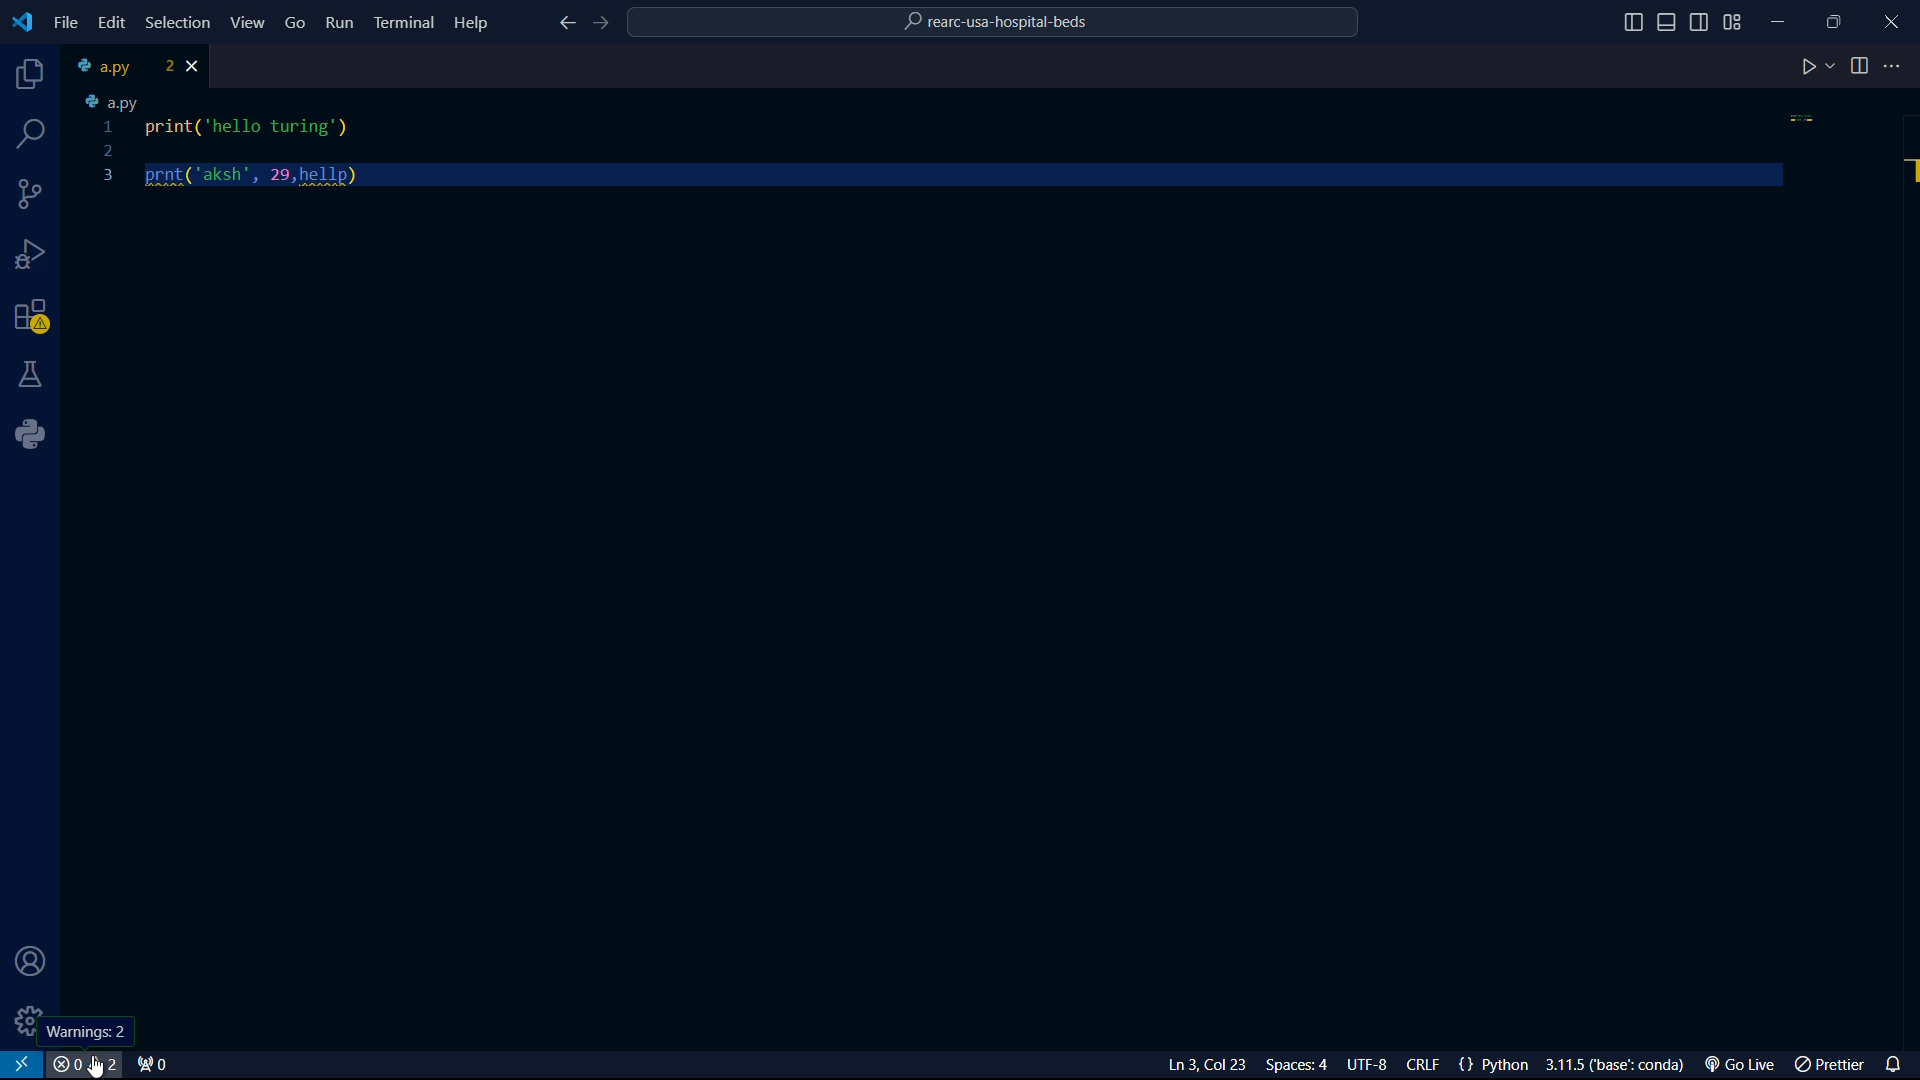 This screenshot has width=1920, height=1080. What do you see at coordinates (86, 1028) in the screenshot?
I see `Warnings: 2` at bounding box center [86, 1028].